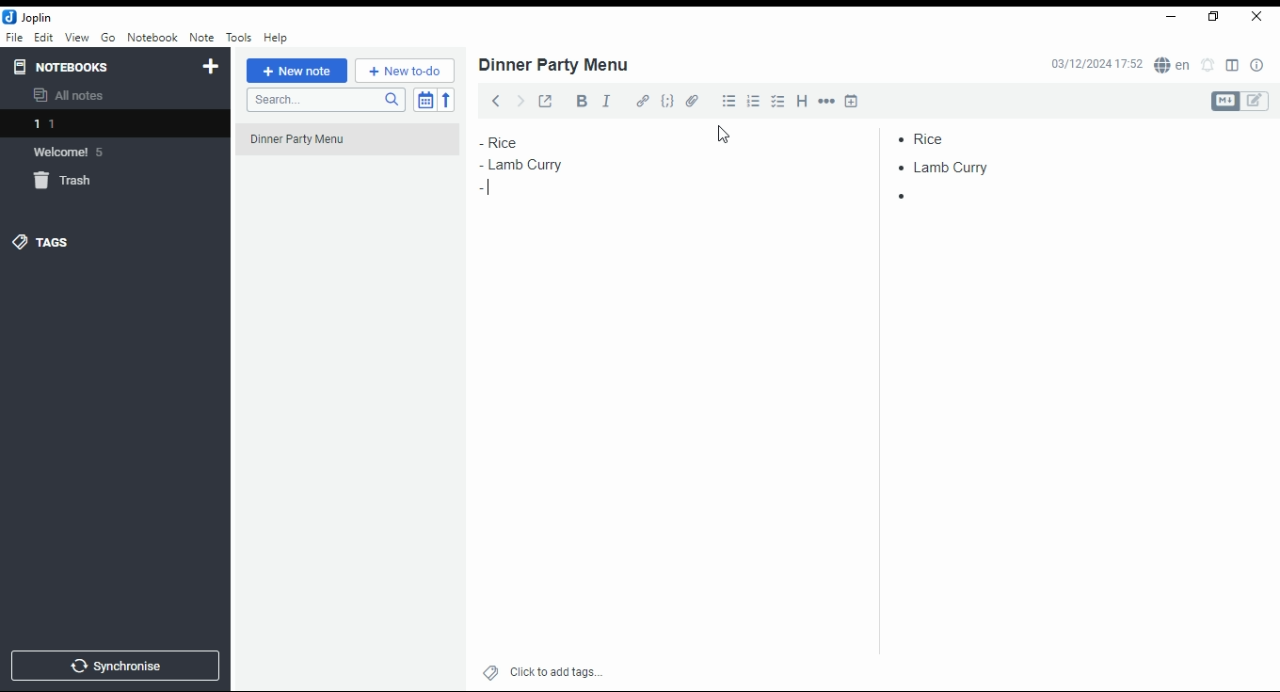  Describe the element at coordinates (1172, 17) in the screenshot. I see `minimize` at that location.